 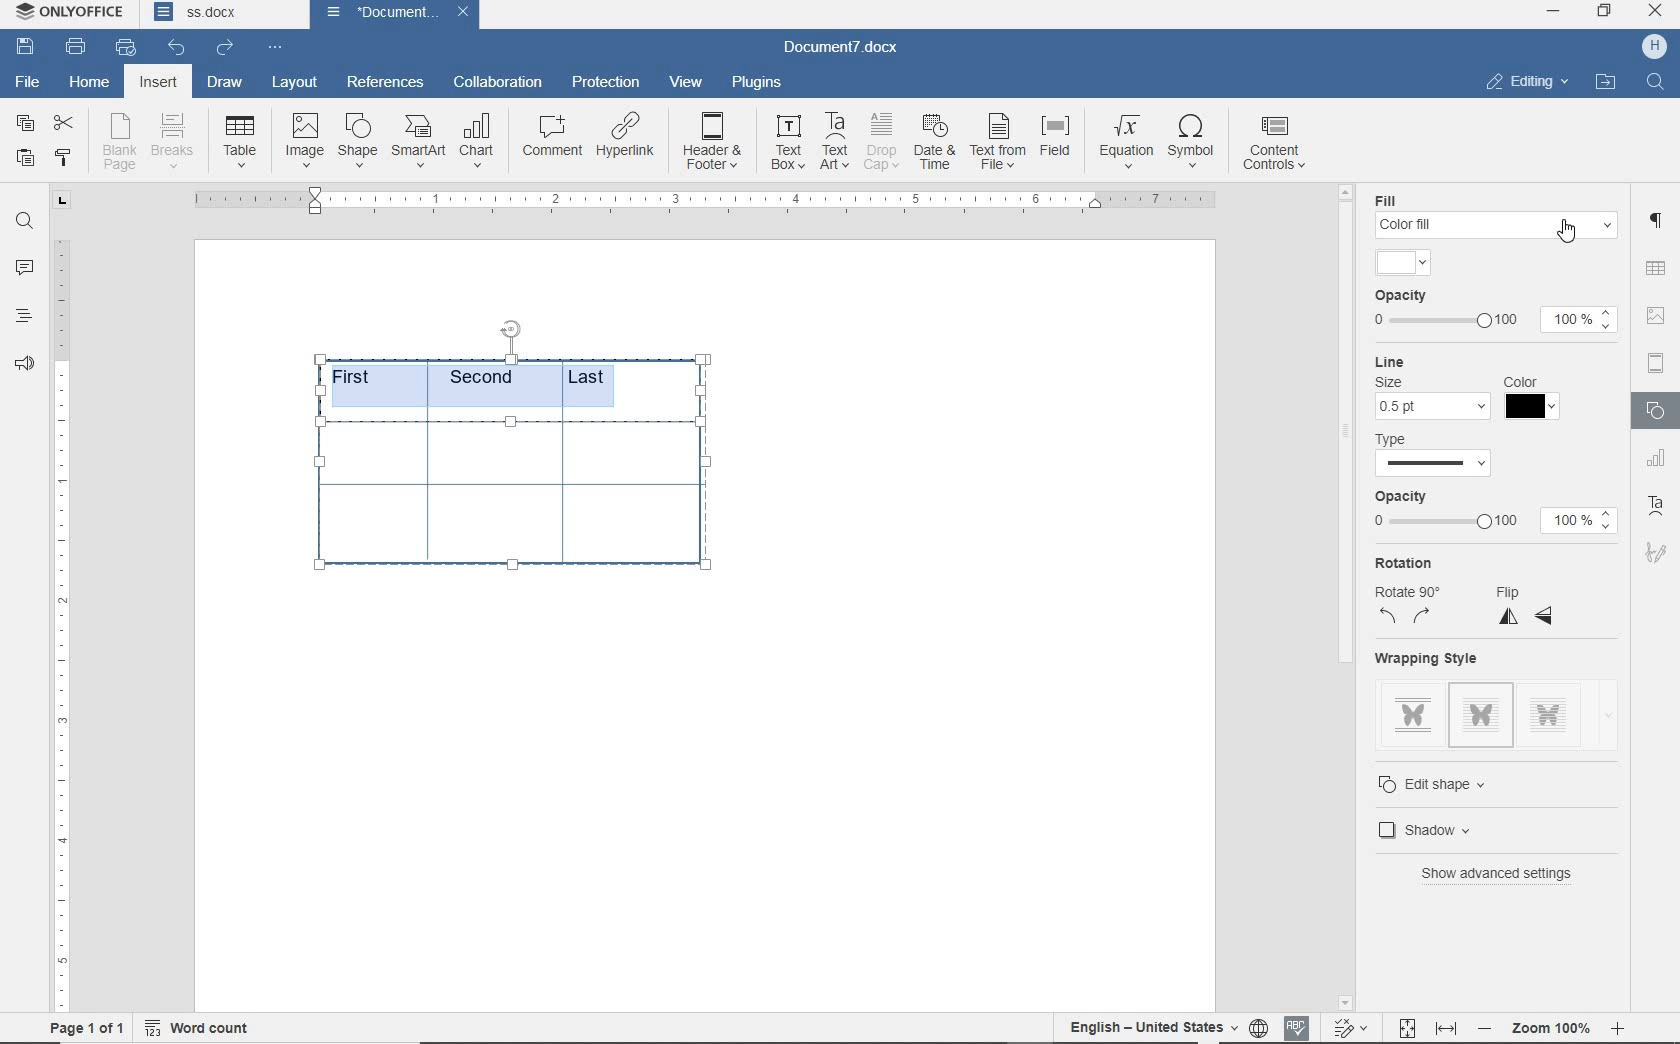 What do you see at coordinates (1497, 224) in the screenshot?
I see `color fill` at bounding box center [1497, 224].